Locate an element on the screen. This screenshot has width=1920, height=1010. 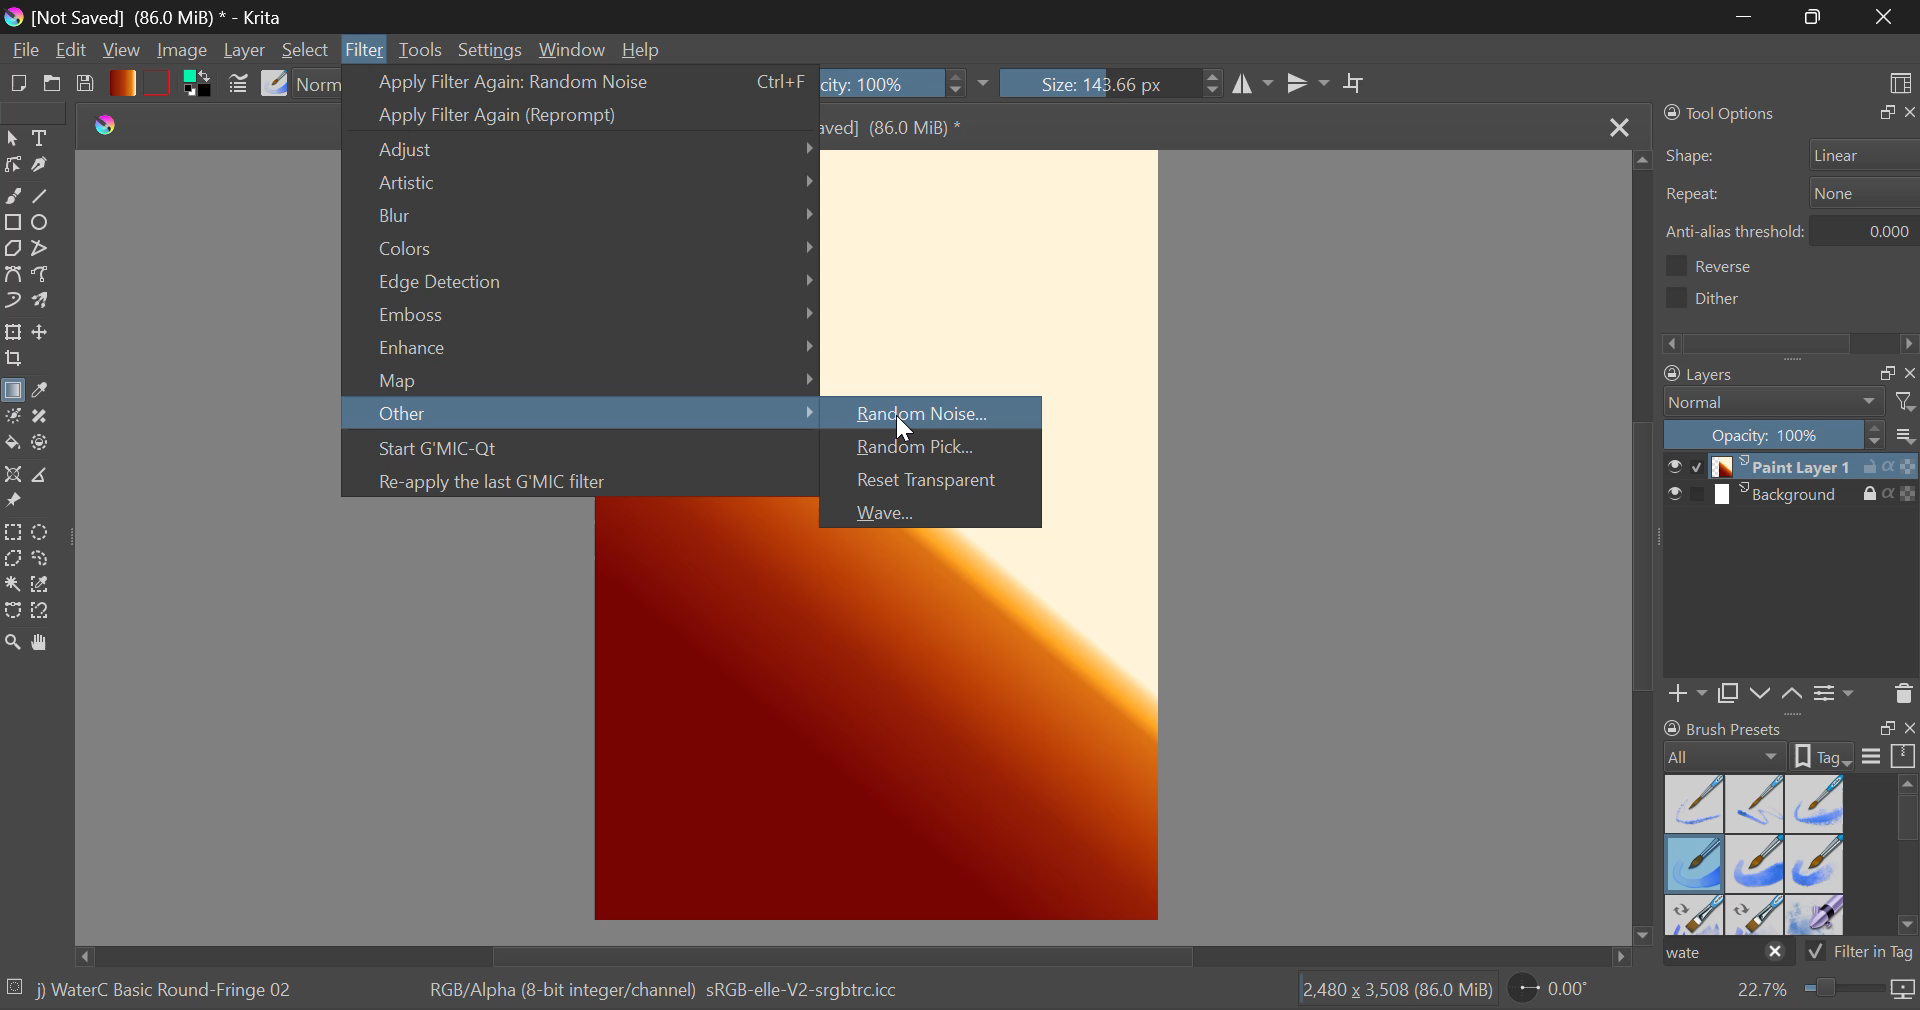
Move Layers is located at coordinates (41, 331).